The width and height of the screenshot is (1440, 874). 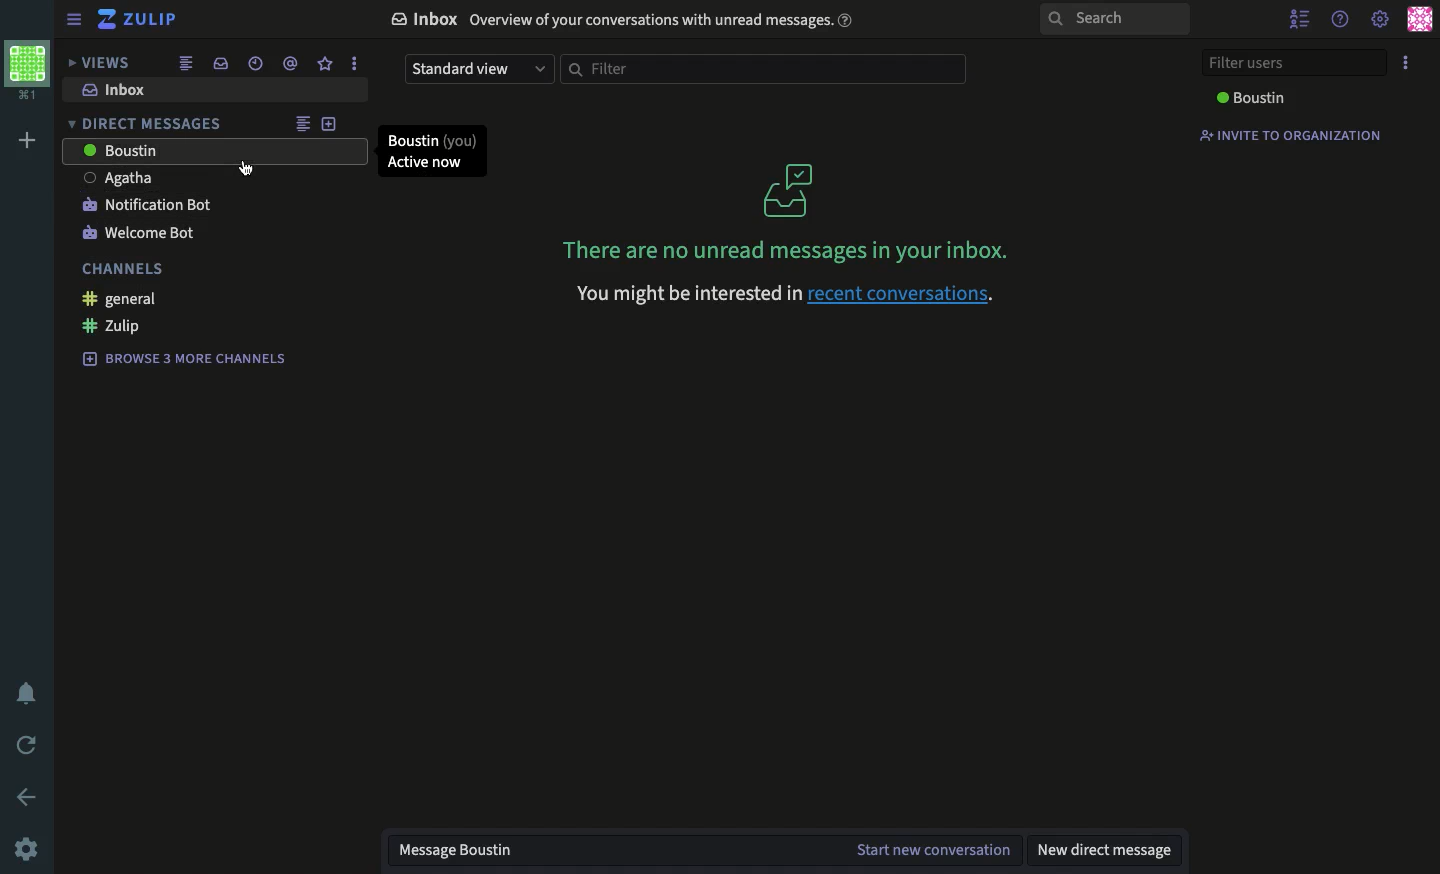 What do you see at coordinates (329, 121) in the screenshot?
I see `add user` at bounding box center [329, 121].